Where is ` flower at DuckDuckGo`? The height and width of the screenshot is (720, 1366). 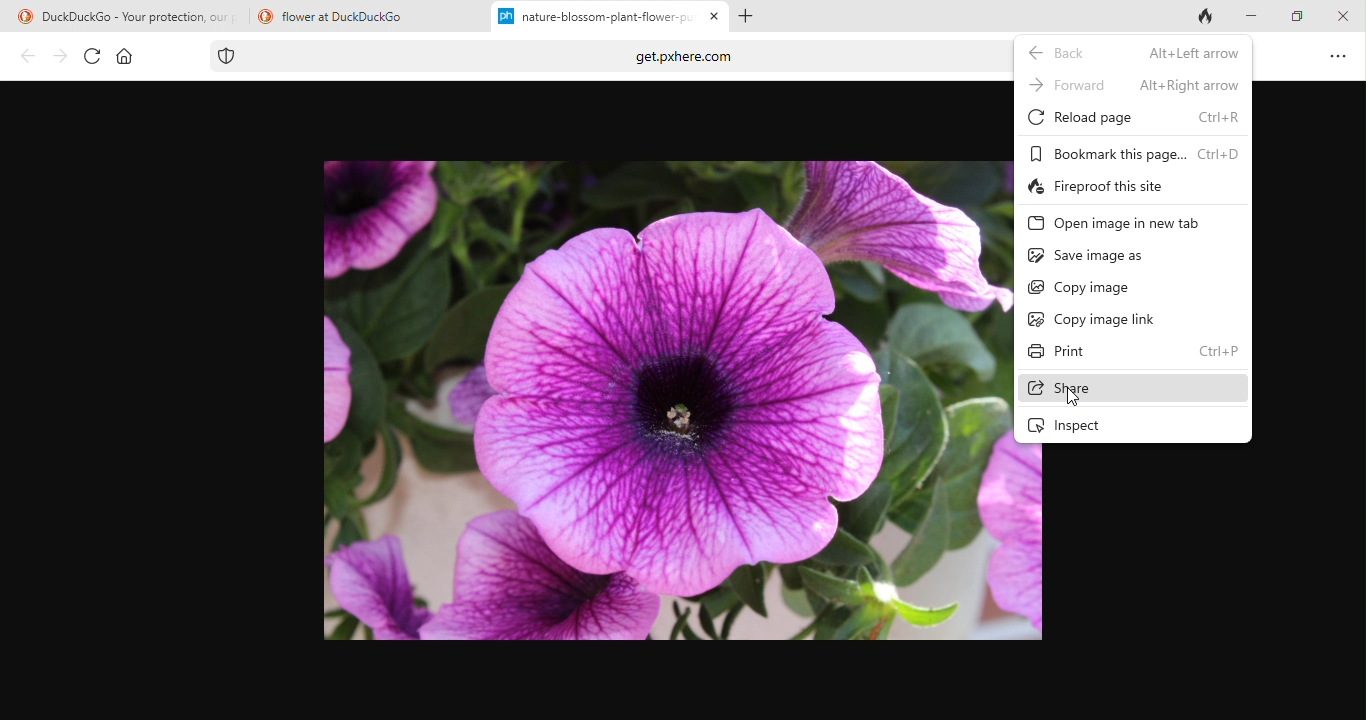
 flower at DuckDuckGo is located at coordinates (360, 20).